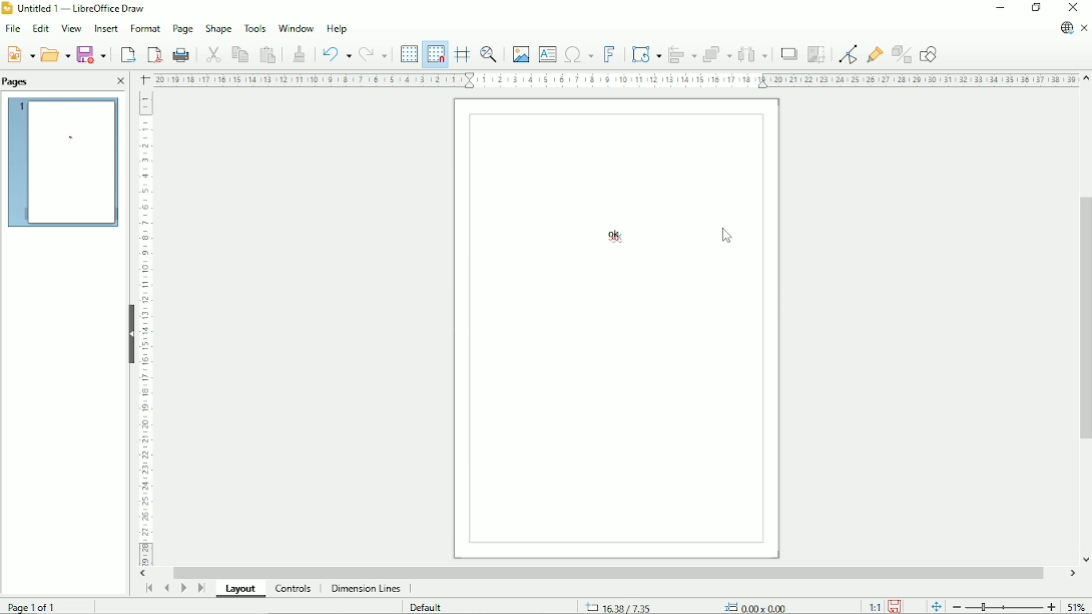  What do you see at coordinates (928, 53) in the screenshot?
I see `Show draw functions` at bounding box center [928, 53].